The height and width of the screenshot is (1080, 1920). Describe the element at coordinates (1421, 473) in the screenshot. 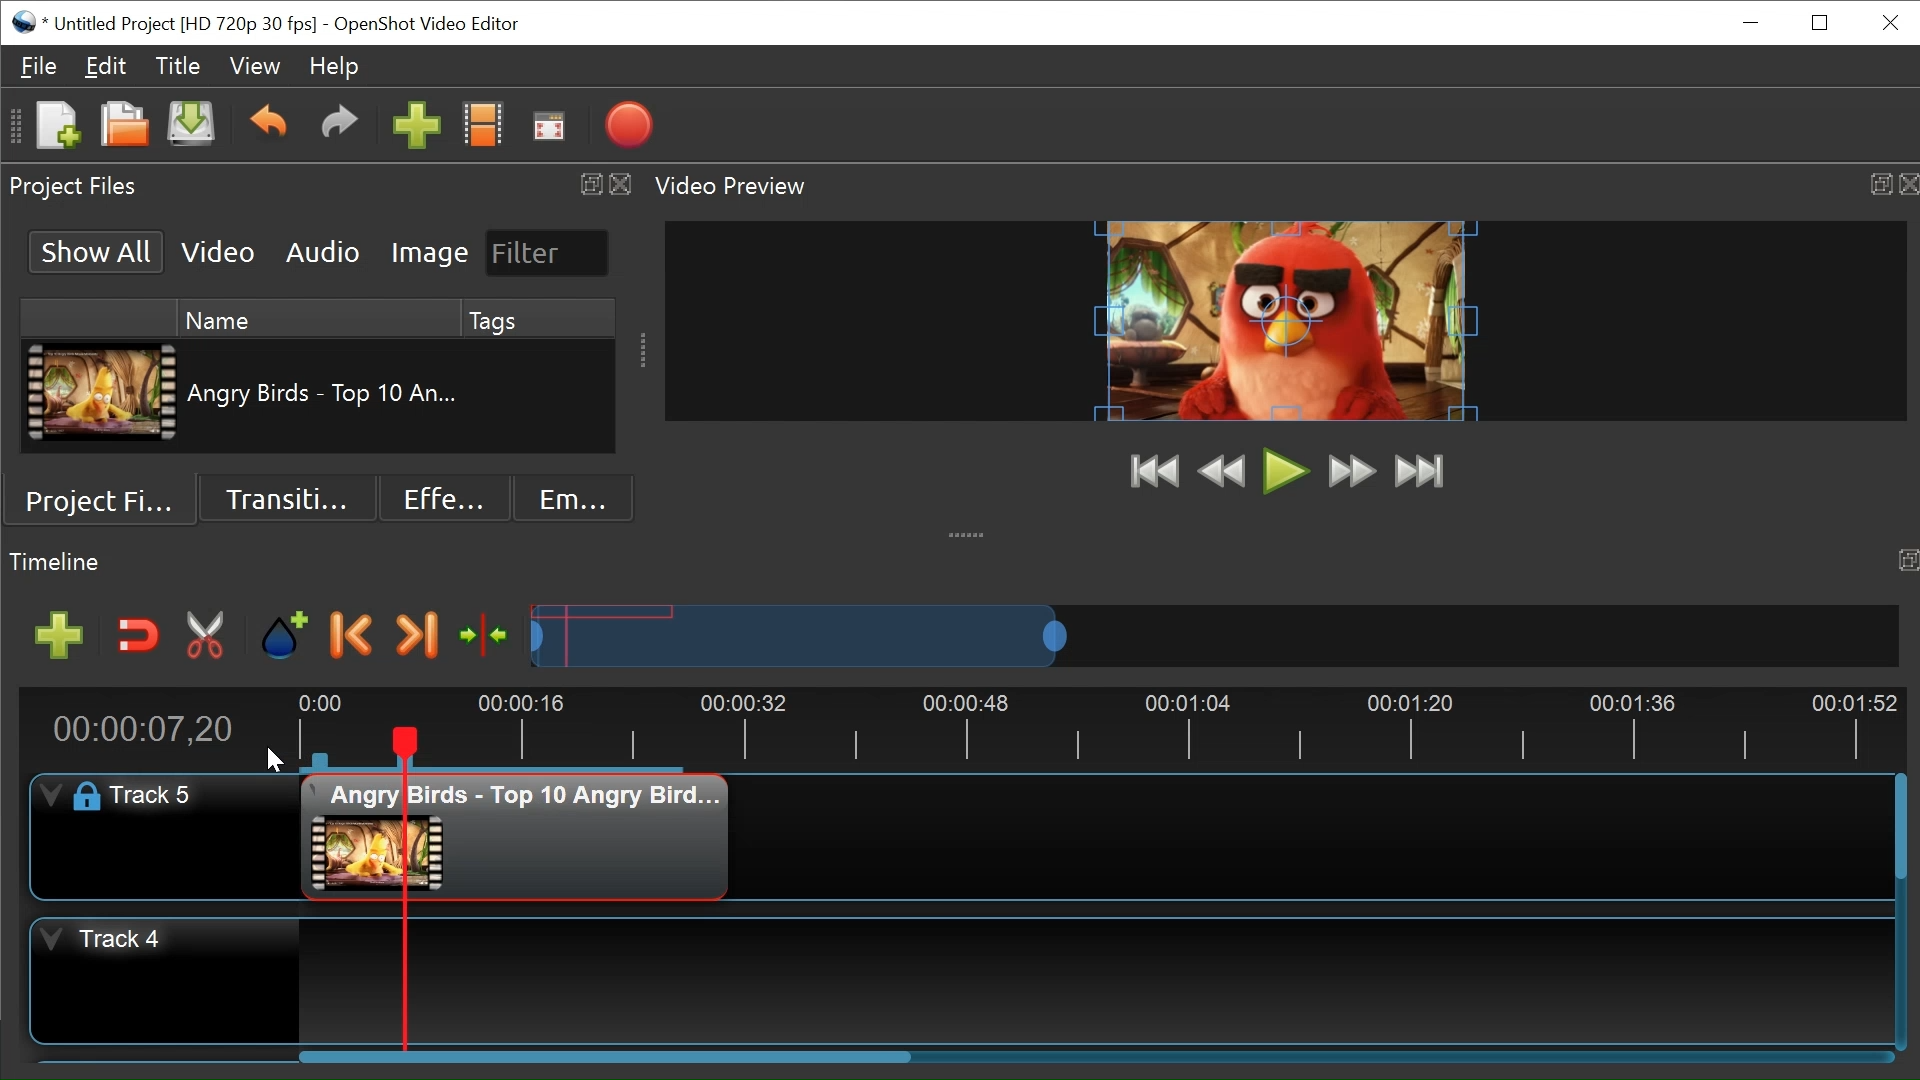

I see `Jump to End` at that location.